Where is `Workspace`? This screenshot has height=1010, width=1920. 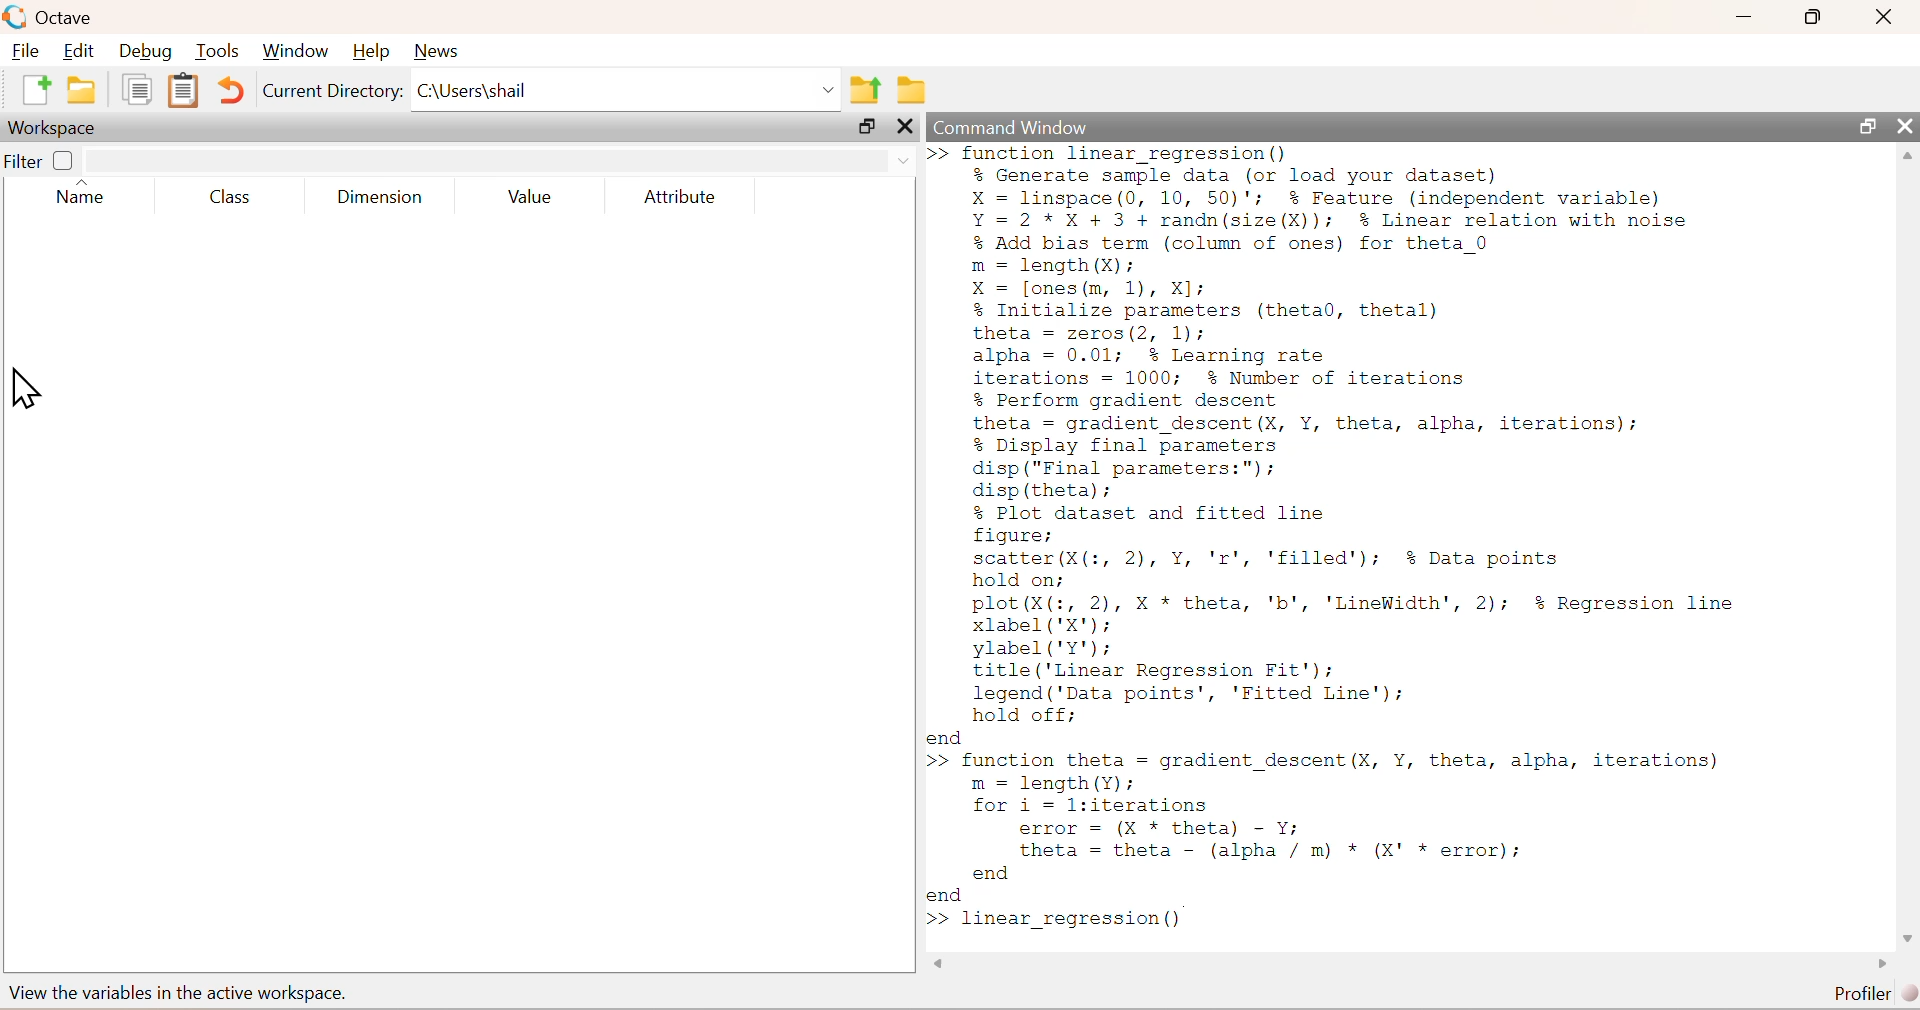 Workspace is located at coordinates (52, 128).